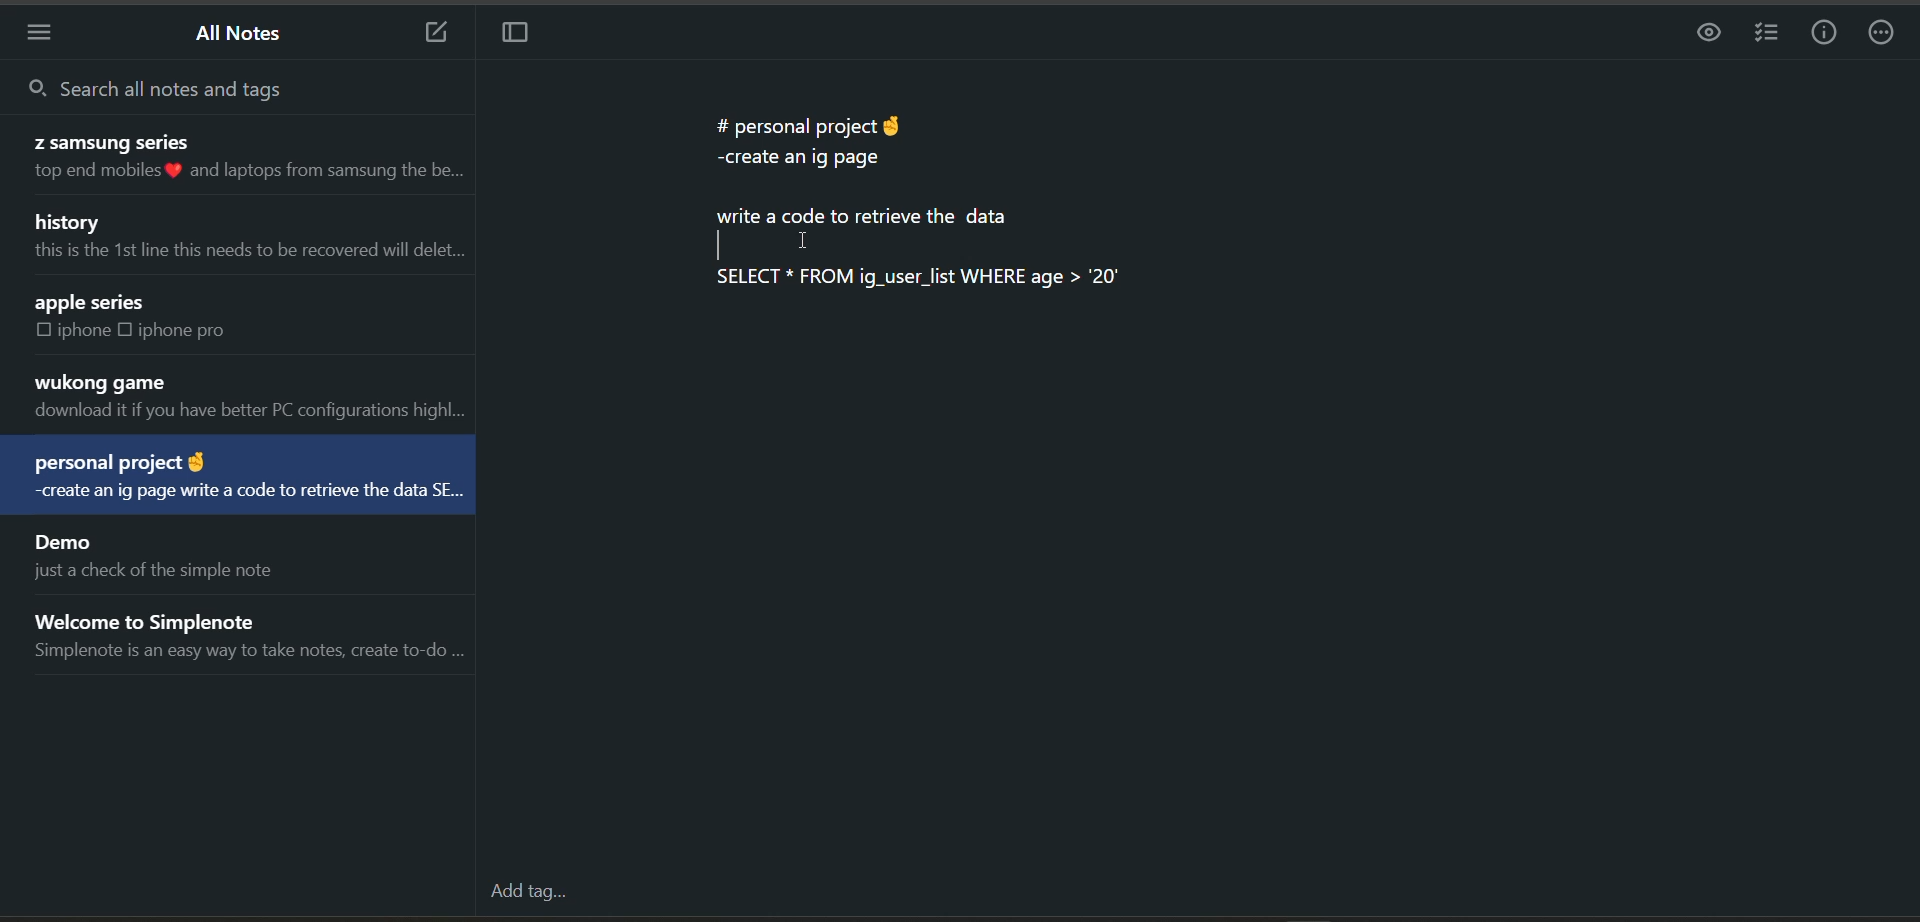 The height and width of the screenshot is (922, 1920). I want to click on preview, so click(1705, 34).